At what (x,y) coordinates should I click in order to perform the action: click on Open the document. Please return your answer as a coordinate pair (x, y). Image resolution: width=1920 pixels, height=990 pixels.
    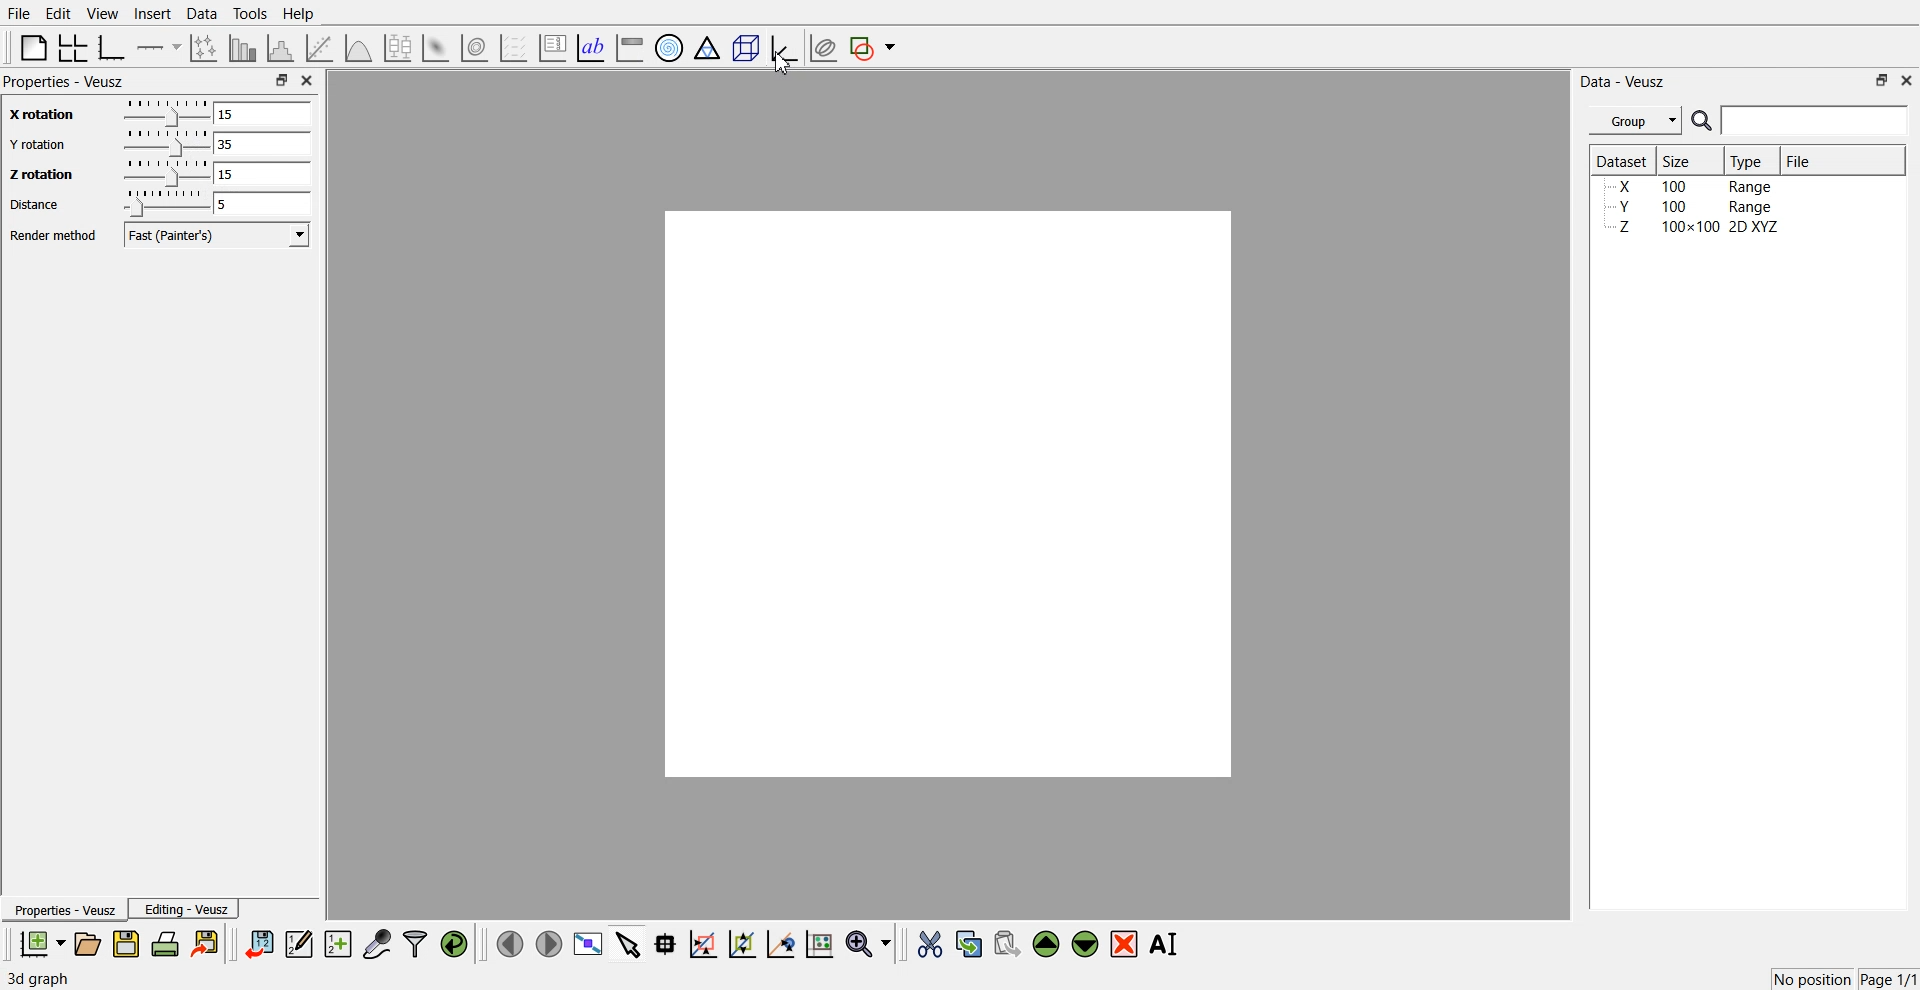
    Looking at the image, I should click on (86, 944).